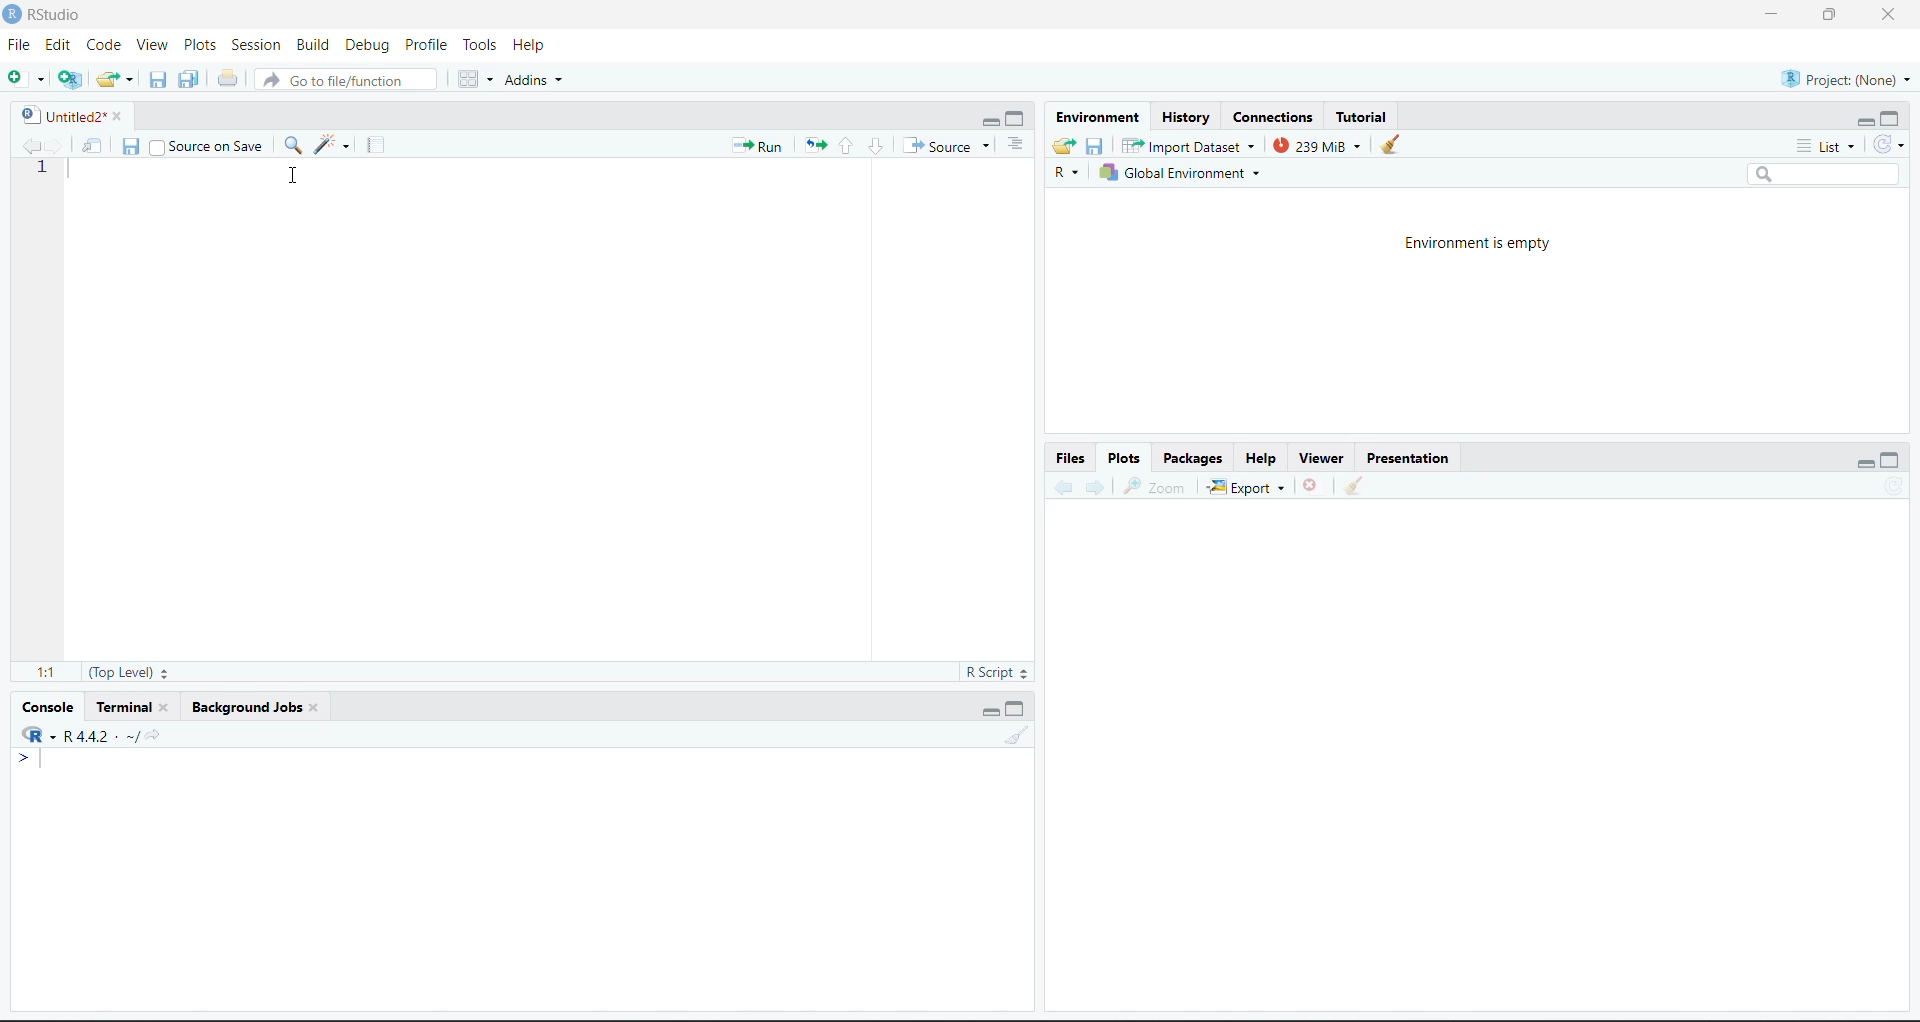 The image size is (1920, 1022). I want to click on Code, so click(108, 43).